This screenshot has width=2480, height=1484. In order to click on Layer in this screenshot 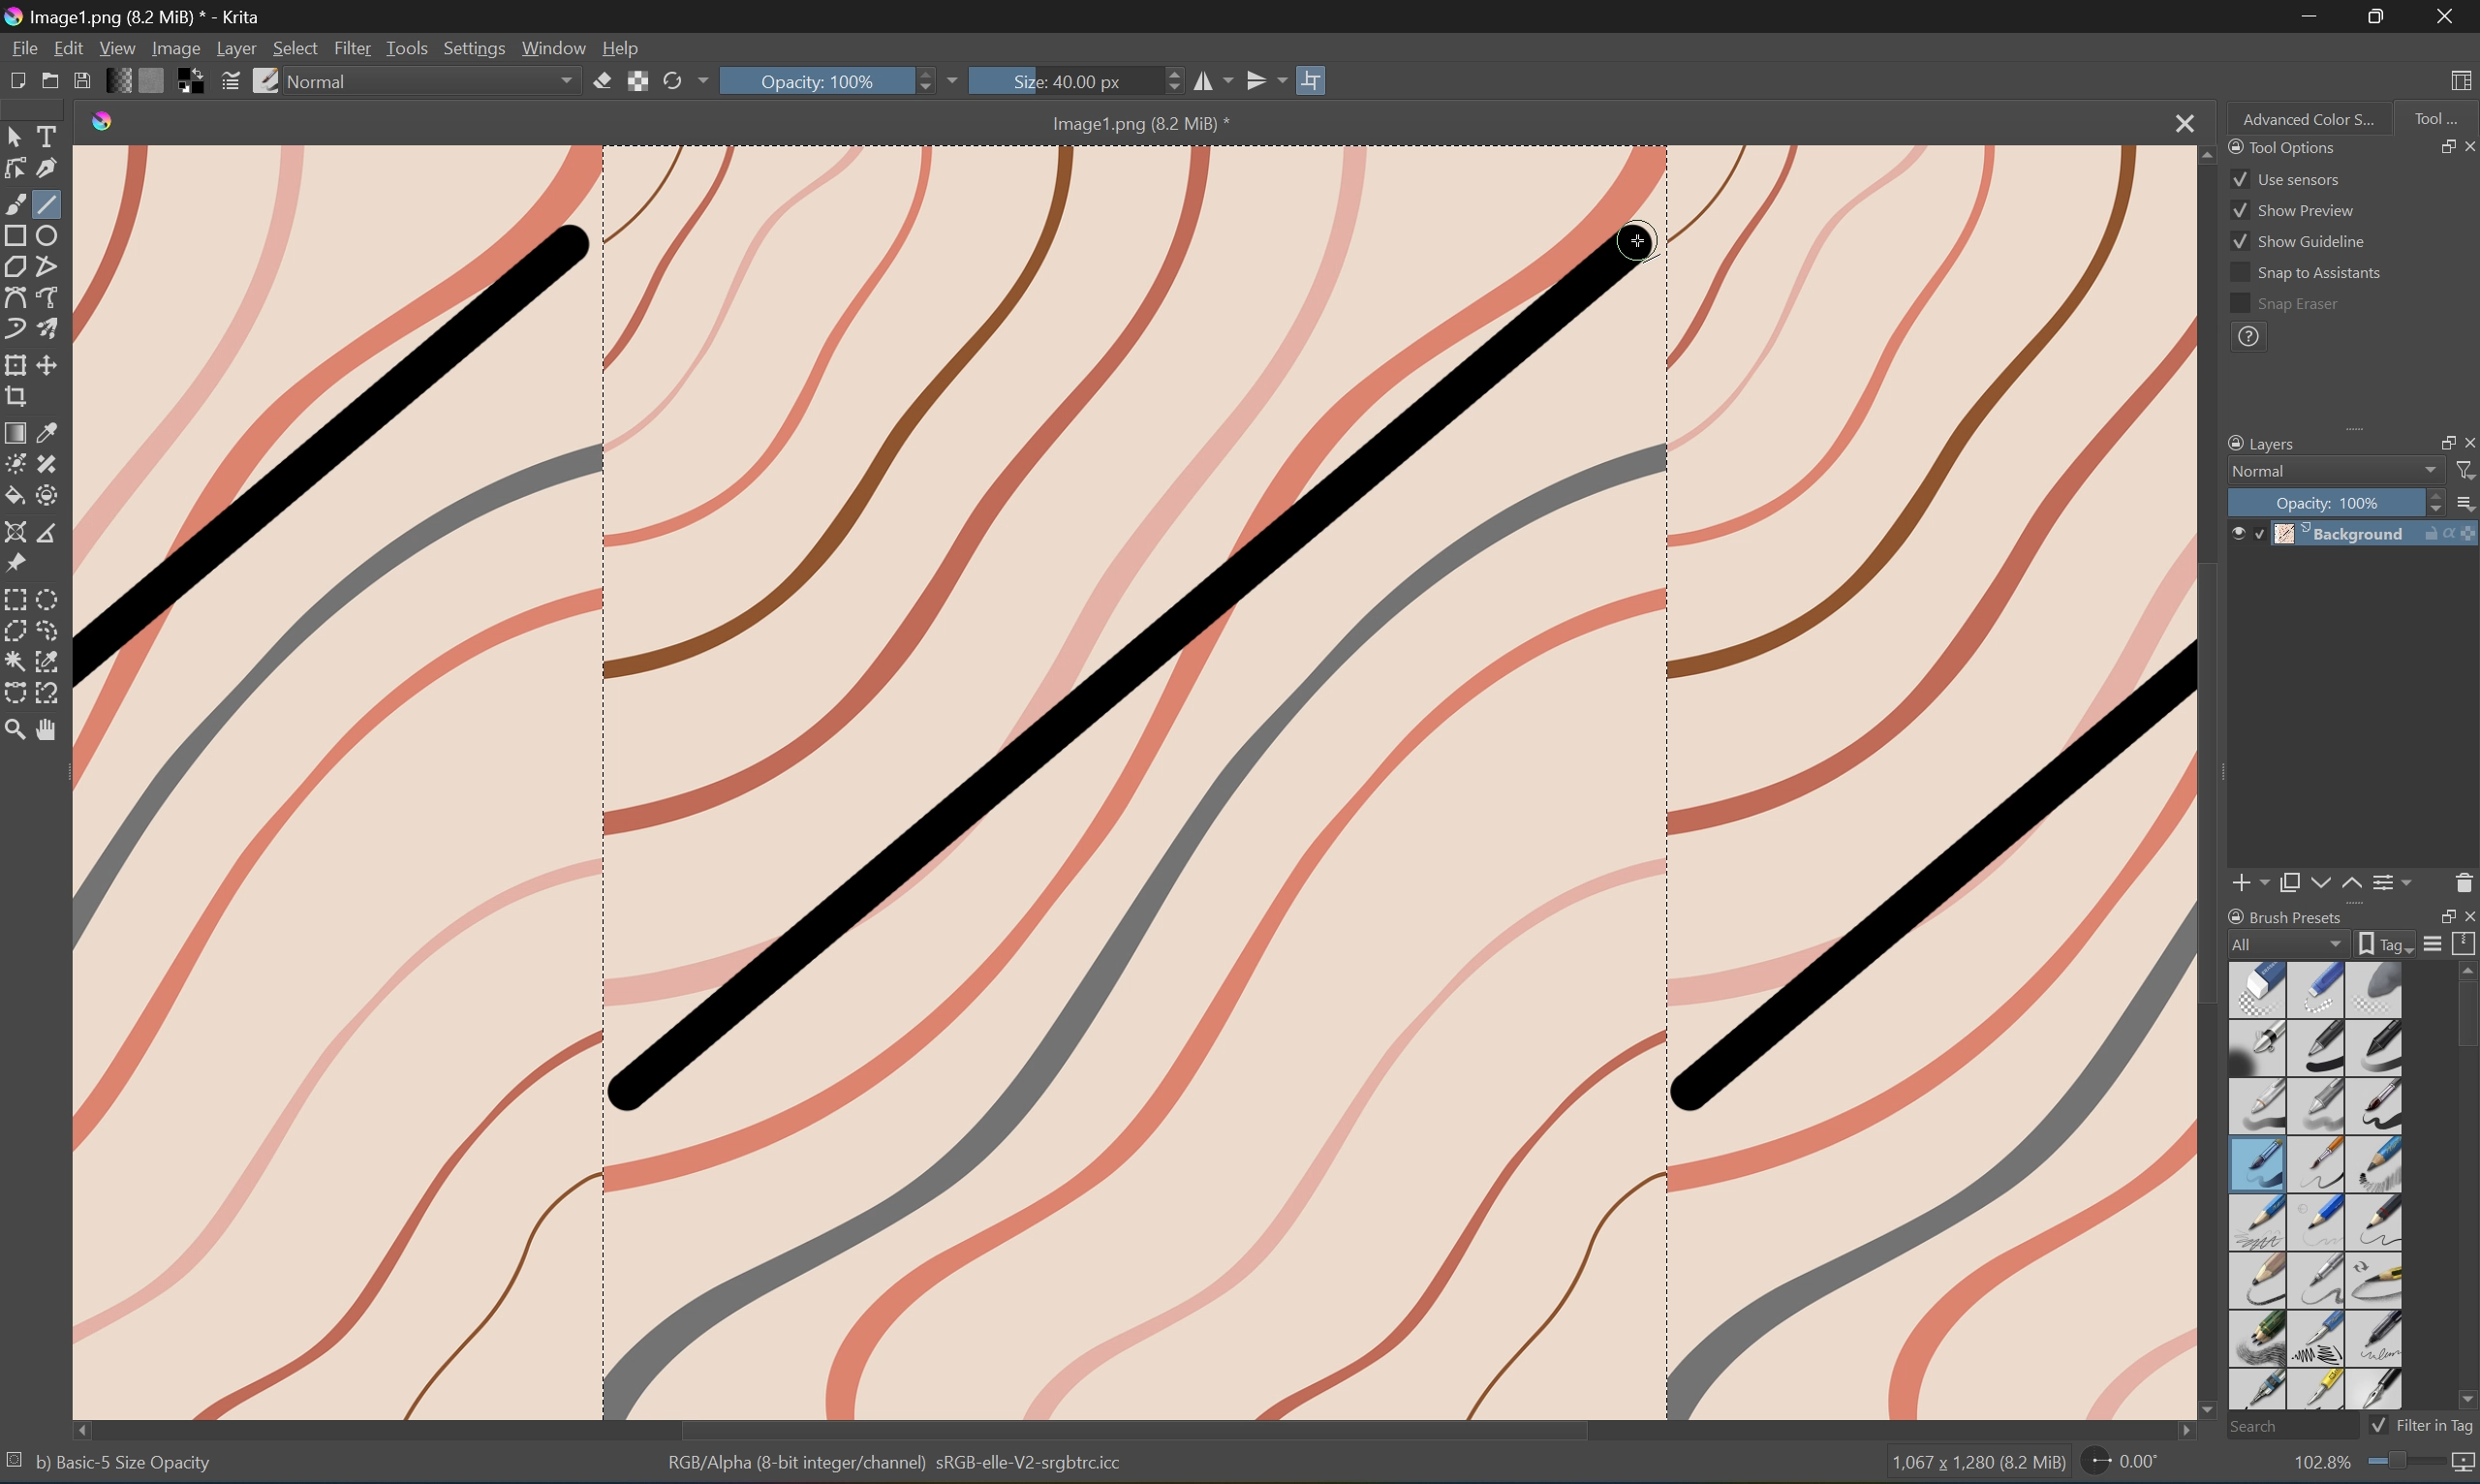, I will do `click(237, 48)`.